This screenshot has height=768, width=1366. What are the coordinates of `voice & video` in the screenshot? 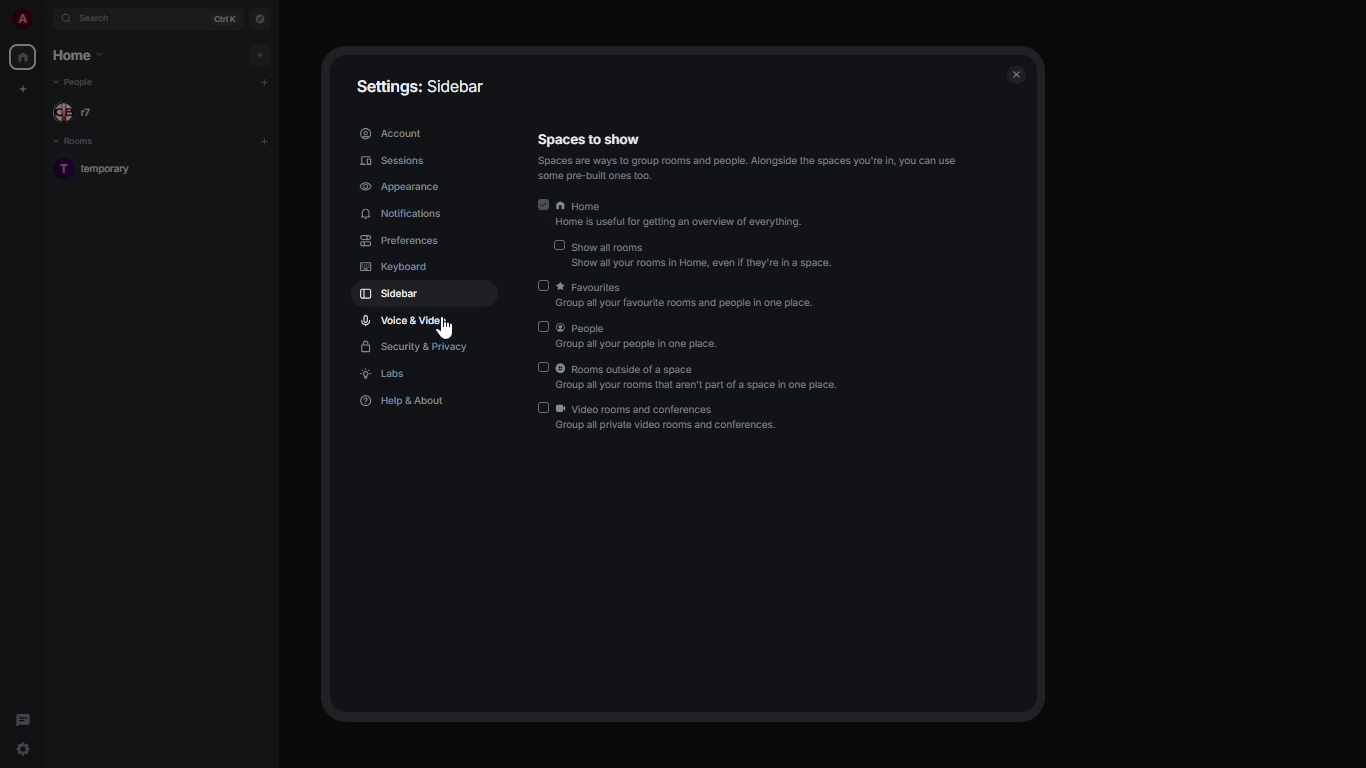 It's located at (408, 319).